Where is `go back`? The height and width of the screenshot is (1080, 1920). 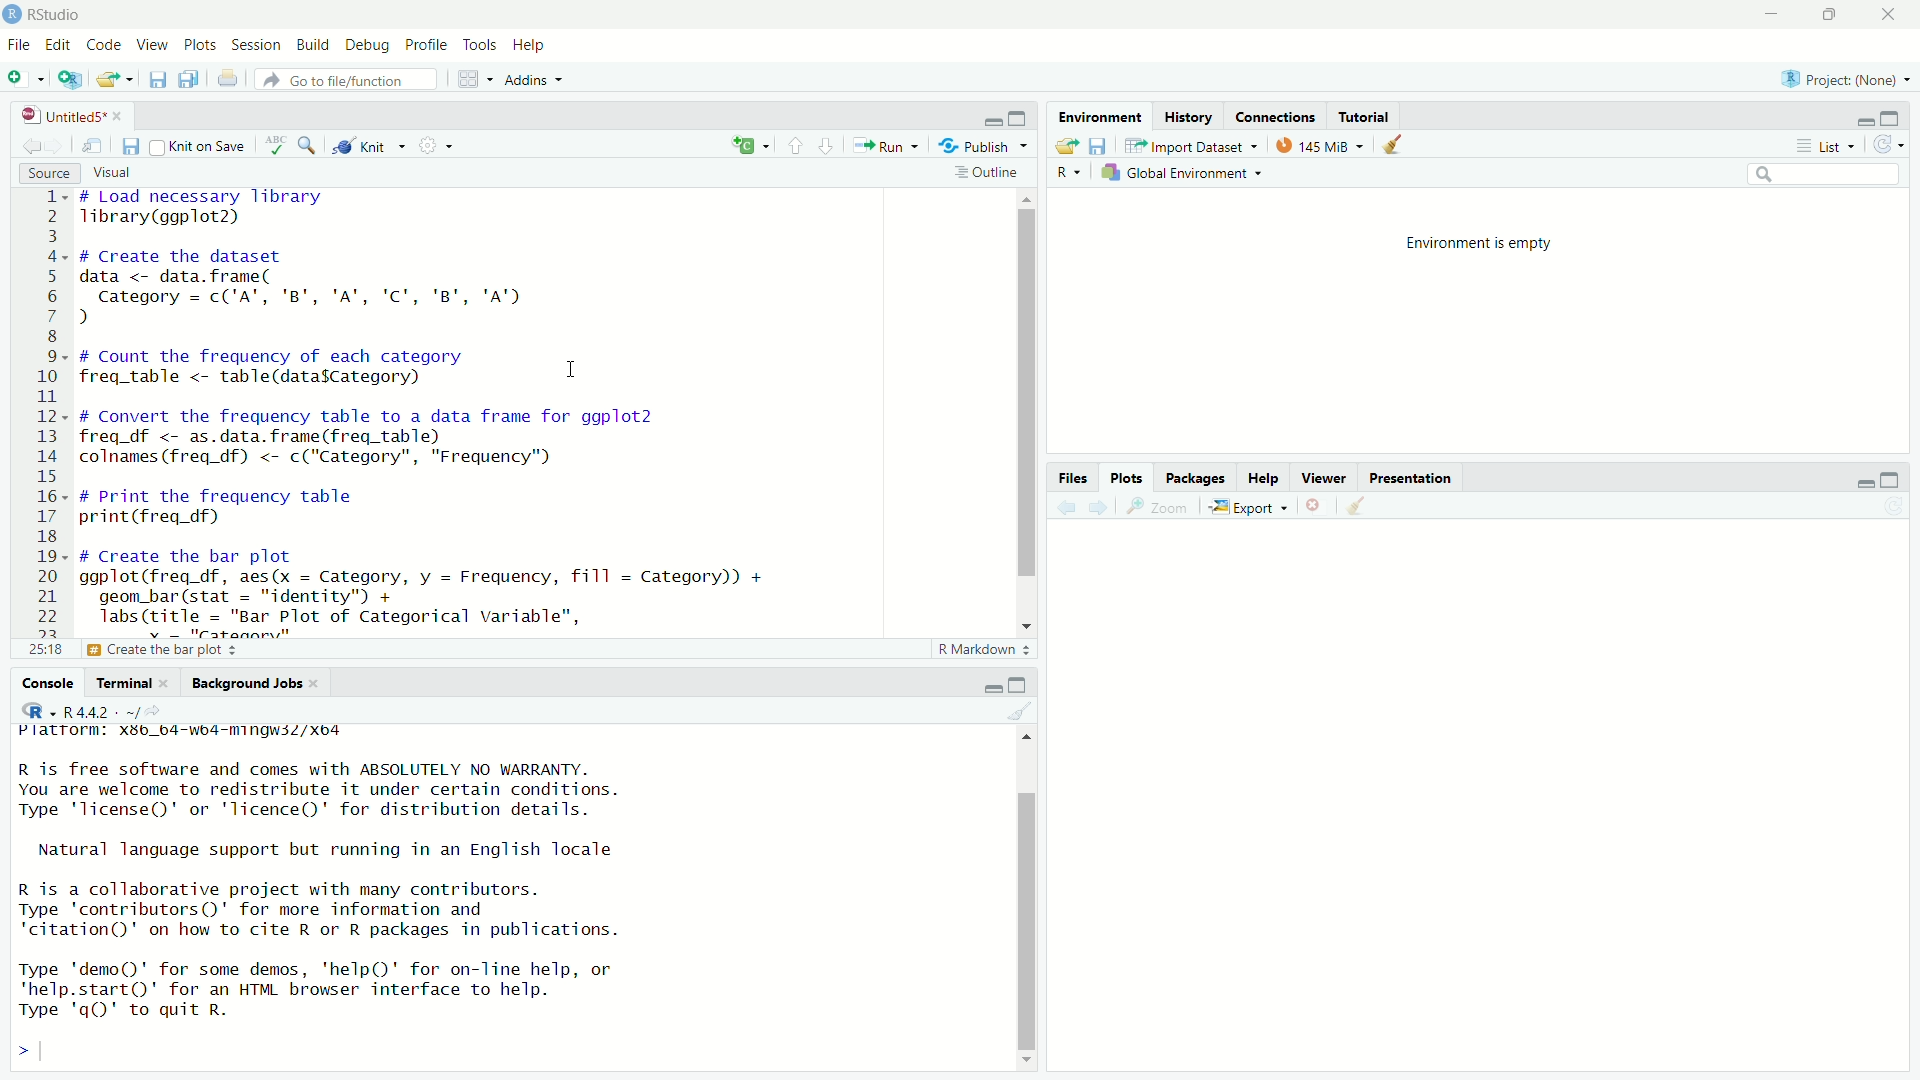 go back is located at coordinates (31, 147).